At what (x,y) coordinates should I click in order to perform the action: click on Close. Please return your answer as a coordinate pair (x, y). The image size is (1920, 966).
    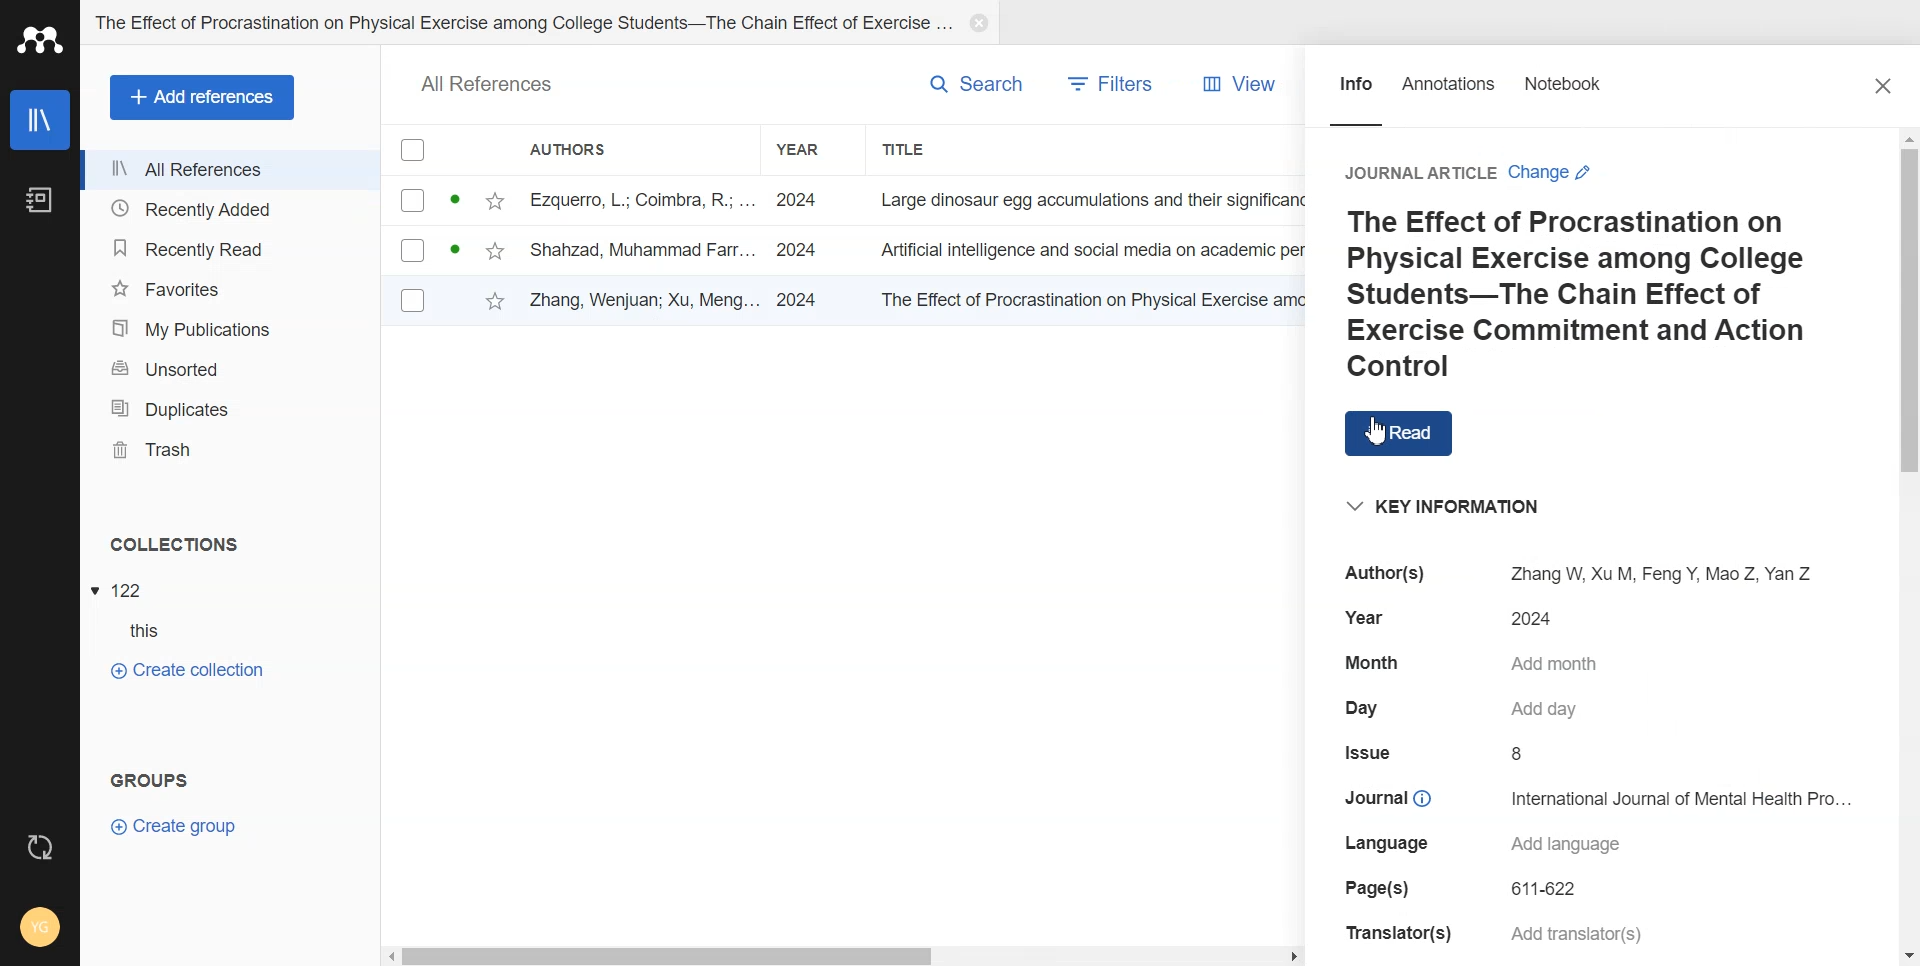
    Looking at the image, I should click on (976, 23).